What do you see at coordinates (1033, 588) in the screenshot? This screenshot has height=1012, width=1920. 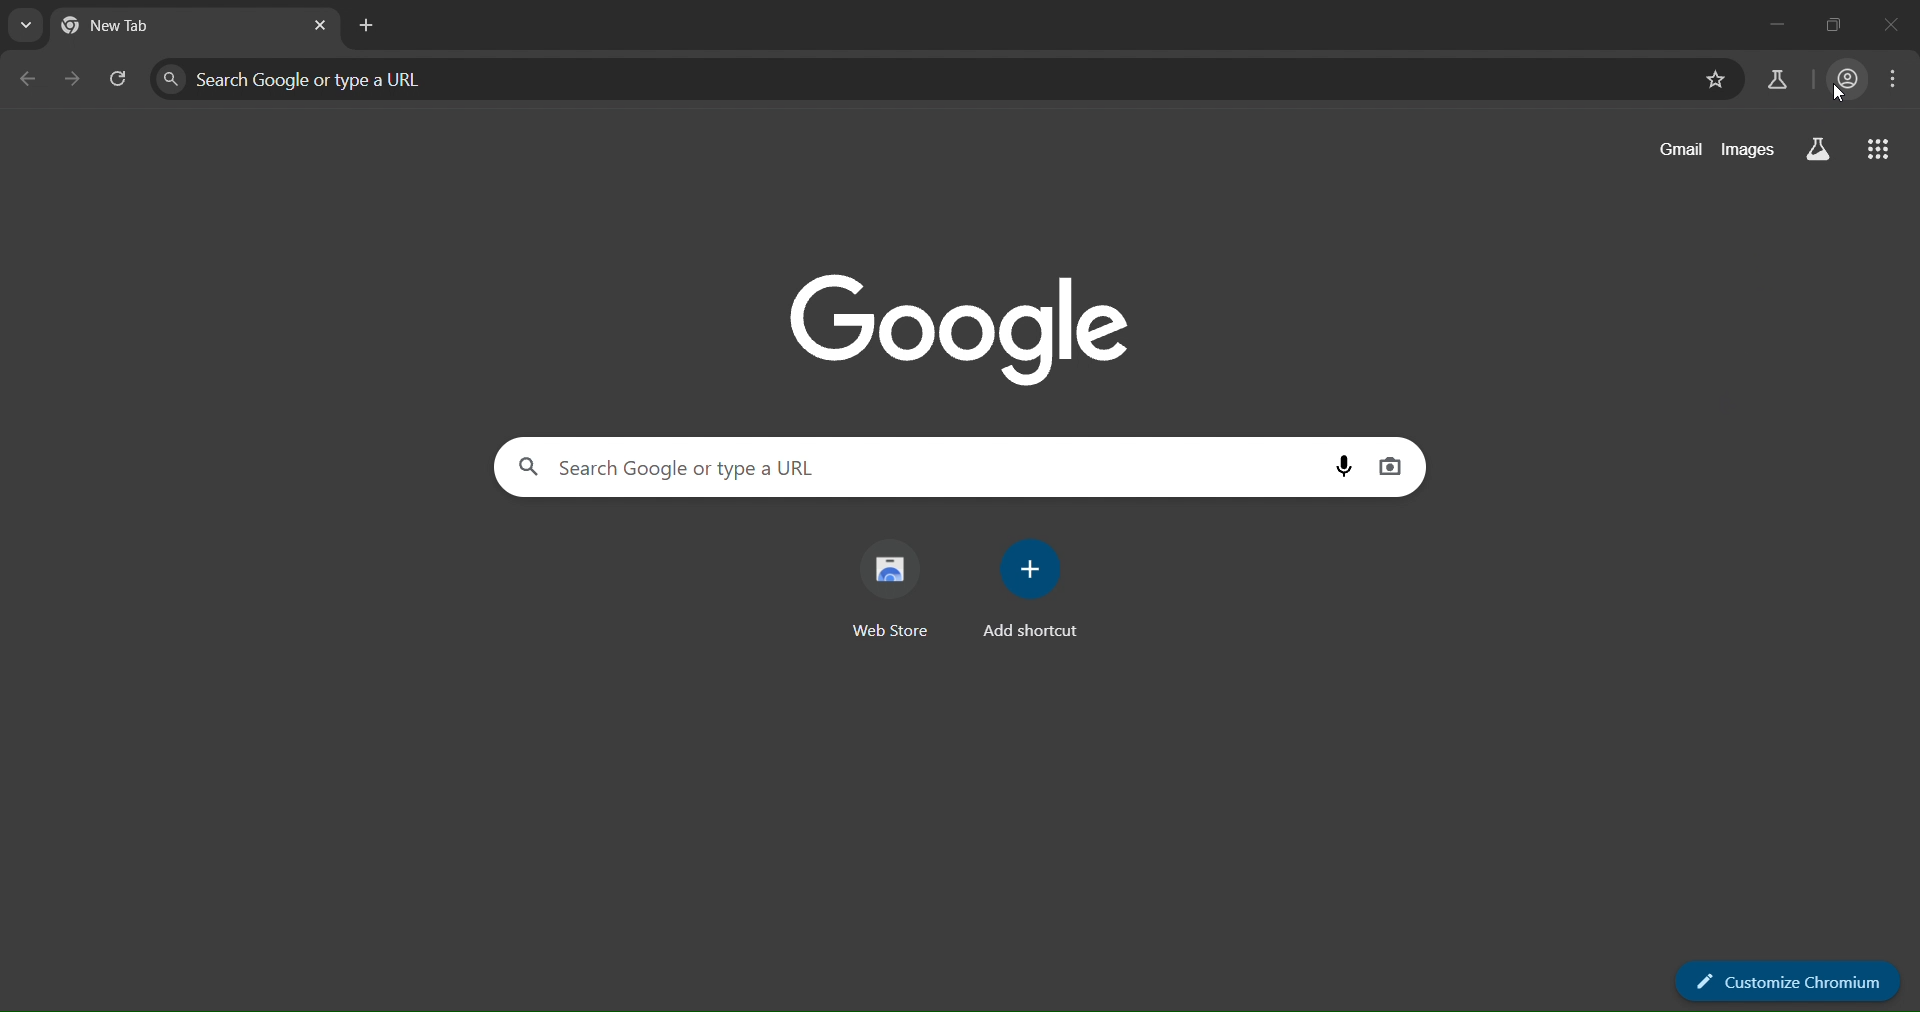 I see `add shortcut` at bounding box center [1033, 588].